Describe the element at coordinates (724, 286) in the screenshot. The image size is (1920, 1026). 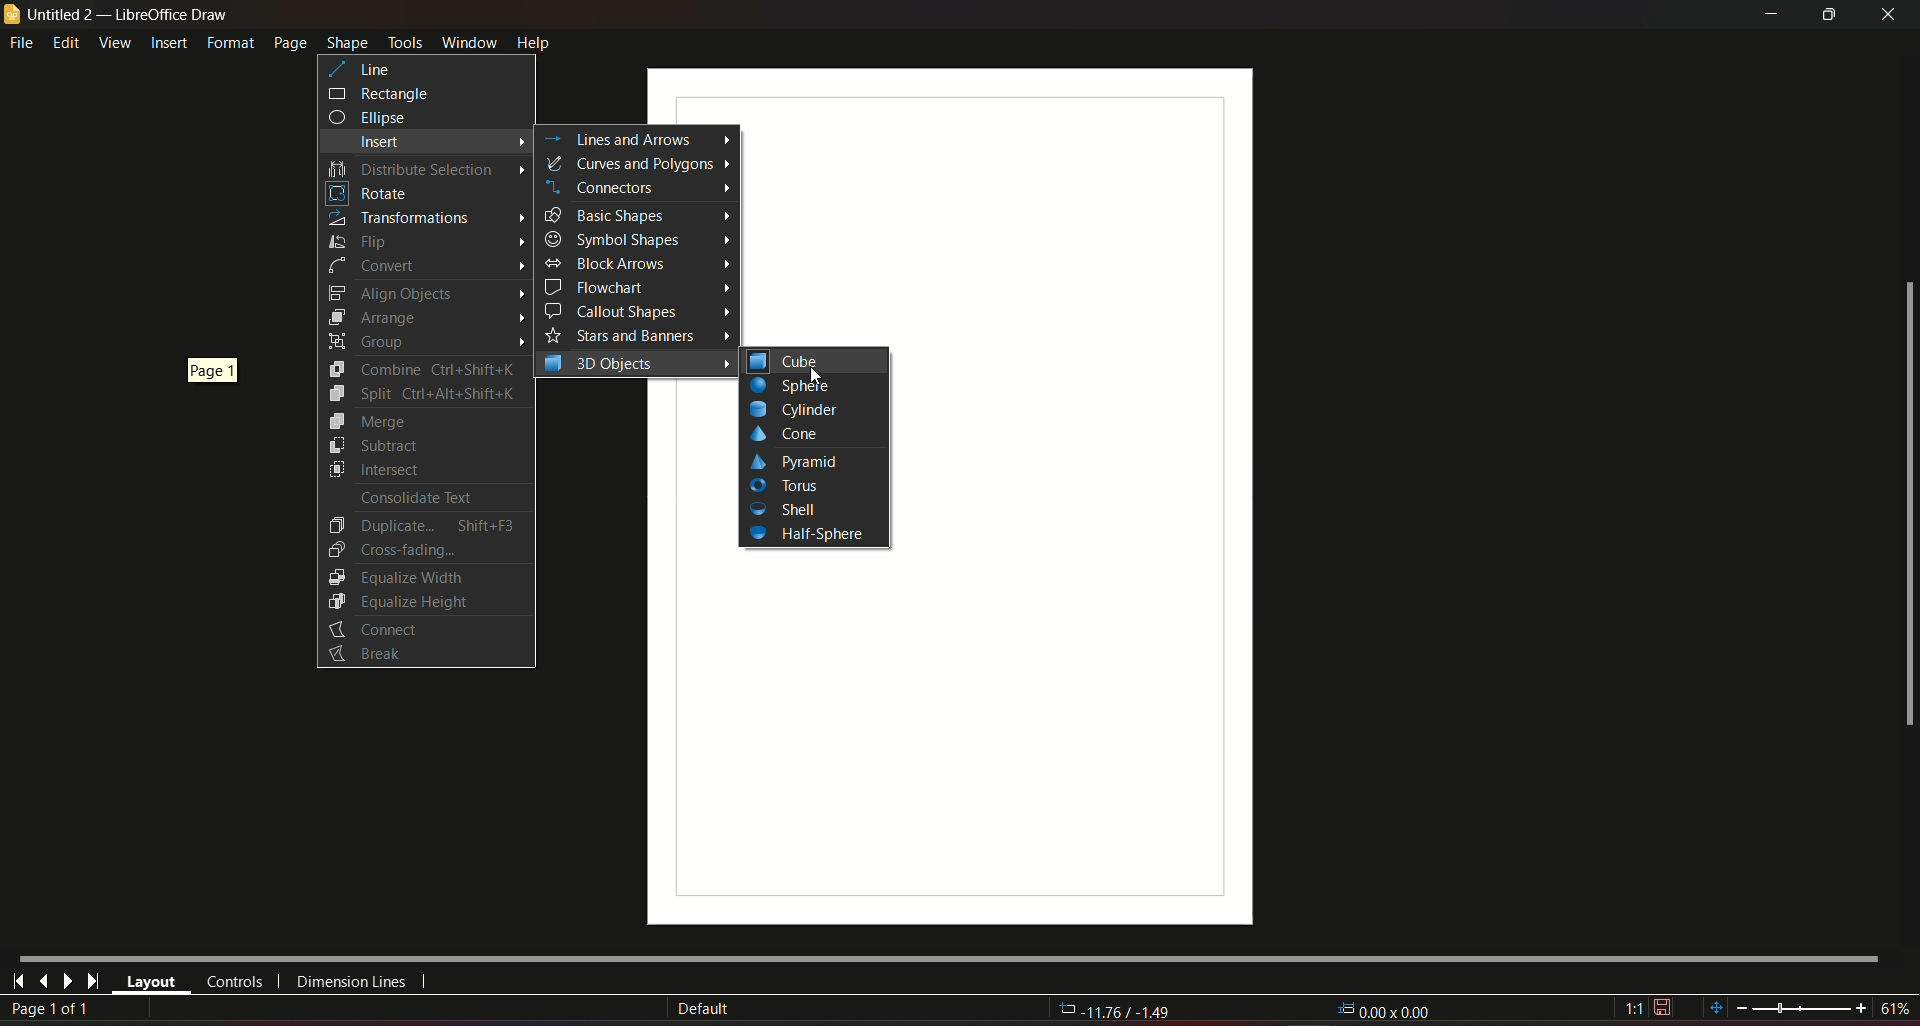
I see `Arrow` at that location.